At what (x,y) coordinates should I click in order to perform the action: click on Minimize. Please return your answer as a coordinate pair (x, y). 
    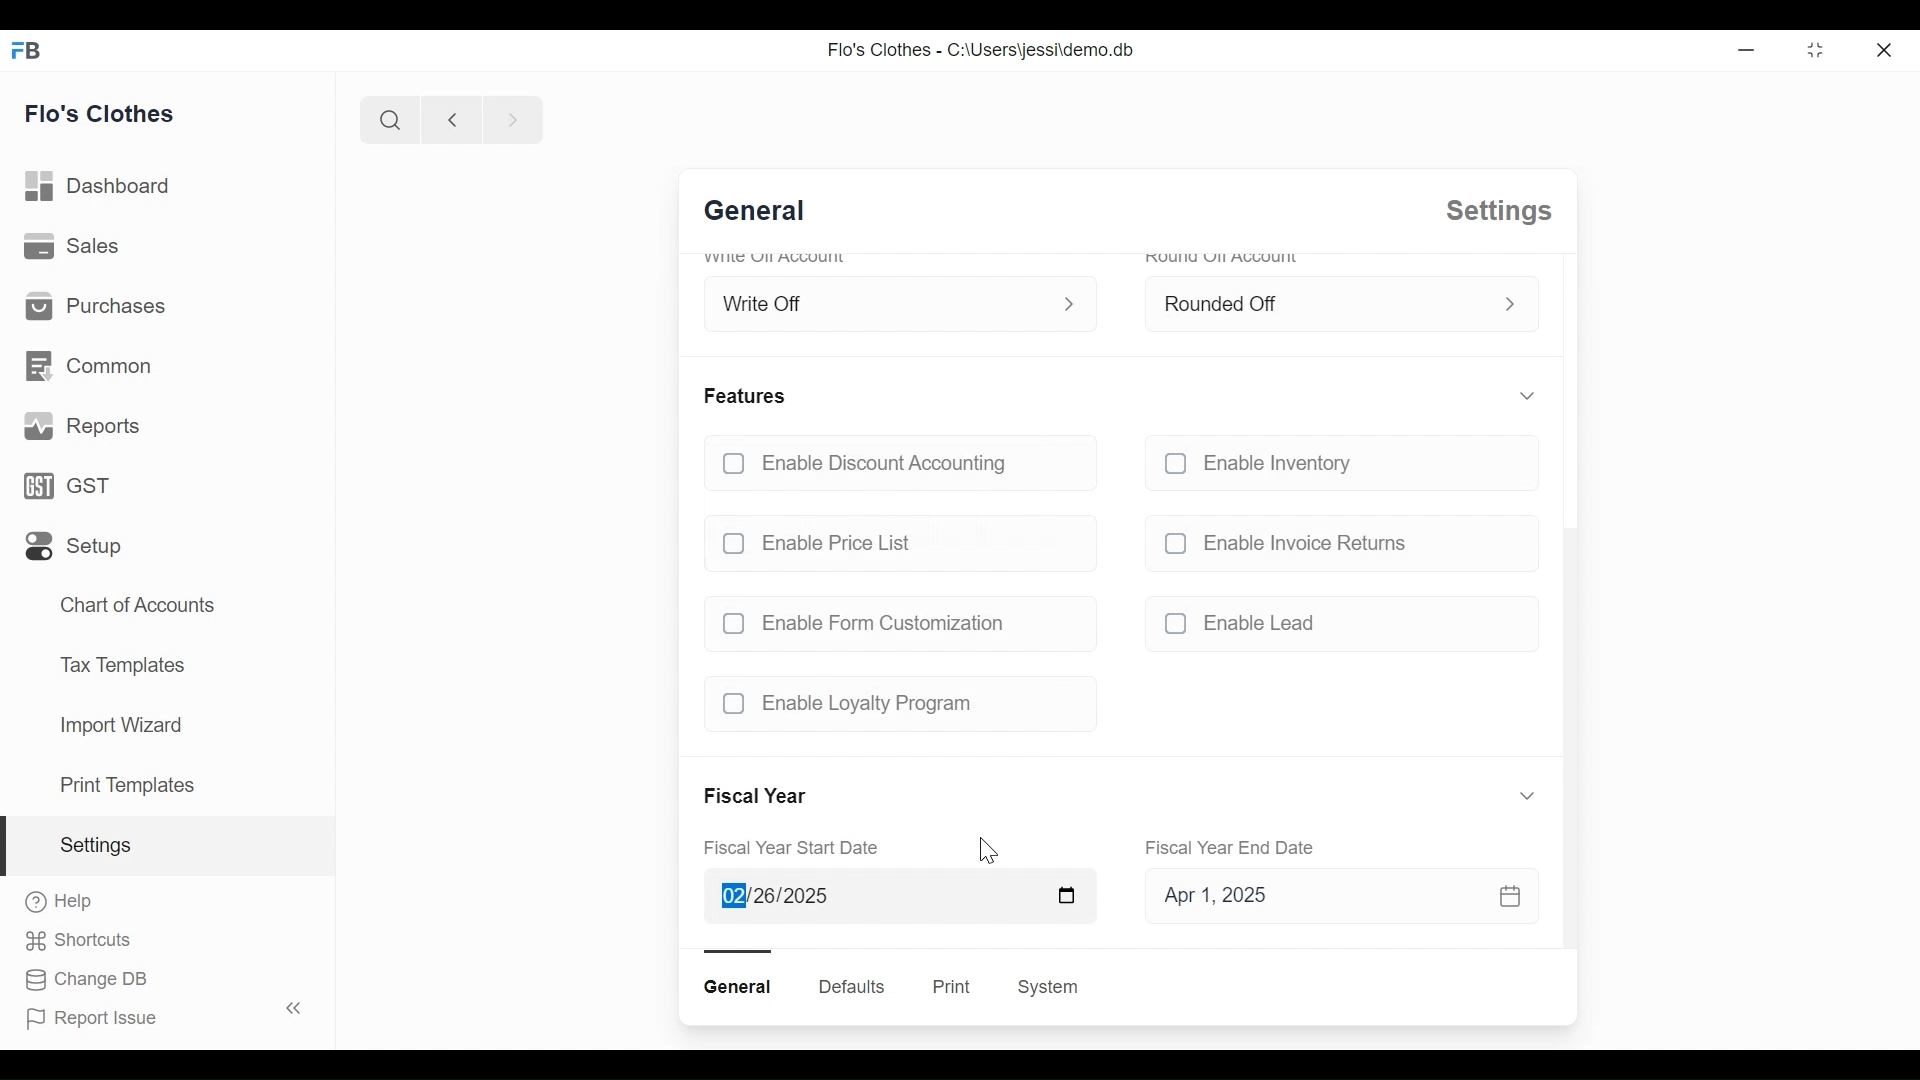
    Looking at the image, I should click on (1743, 49).